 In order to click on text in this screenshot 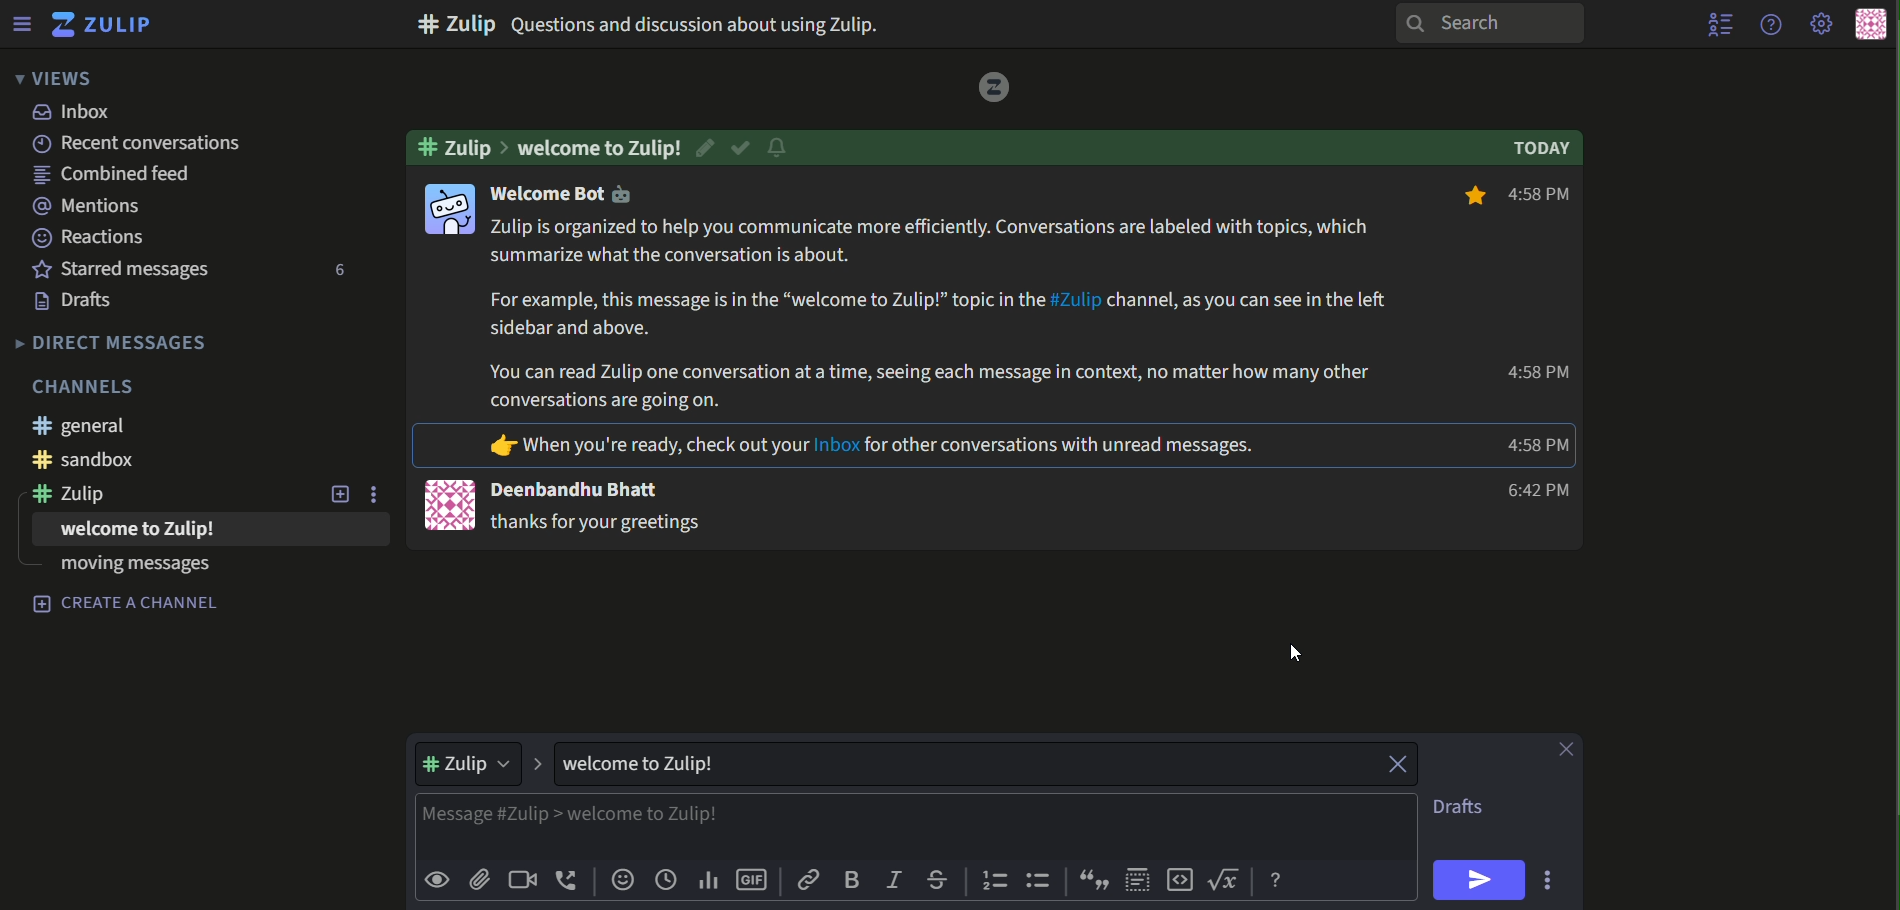, I will do `click(872, 447)`.